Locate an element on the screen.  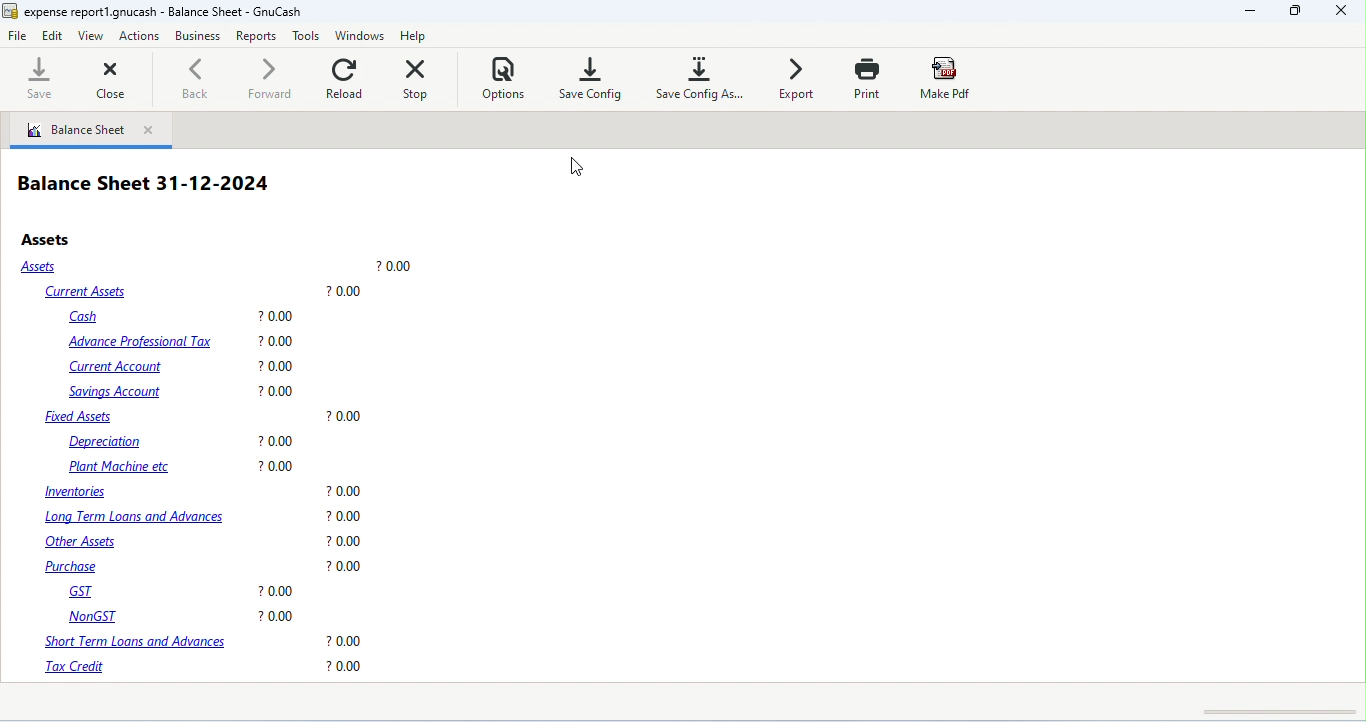
options is located at coordinates (504, 75).